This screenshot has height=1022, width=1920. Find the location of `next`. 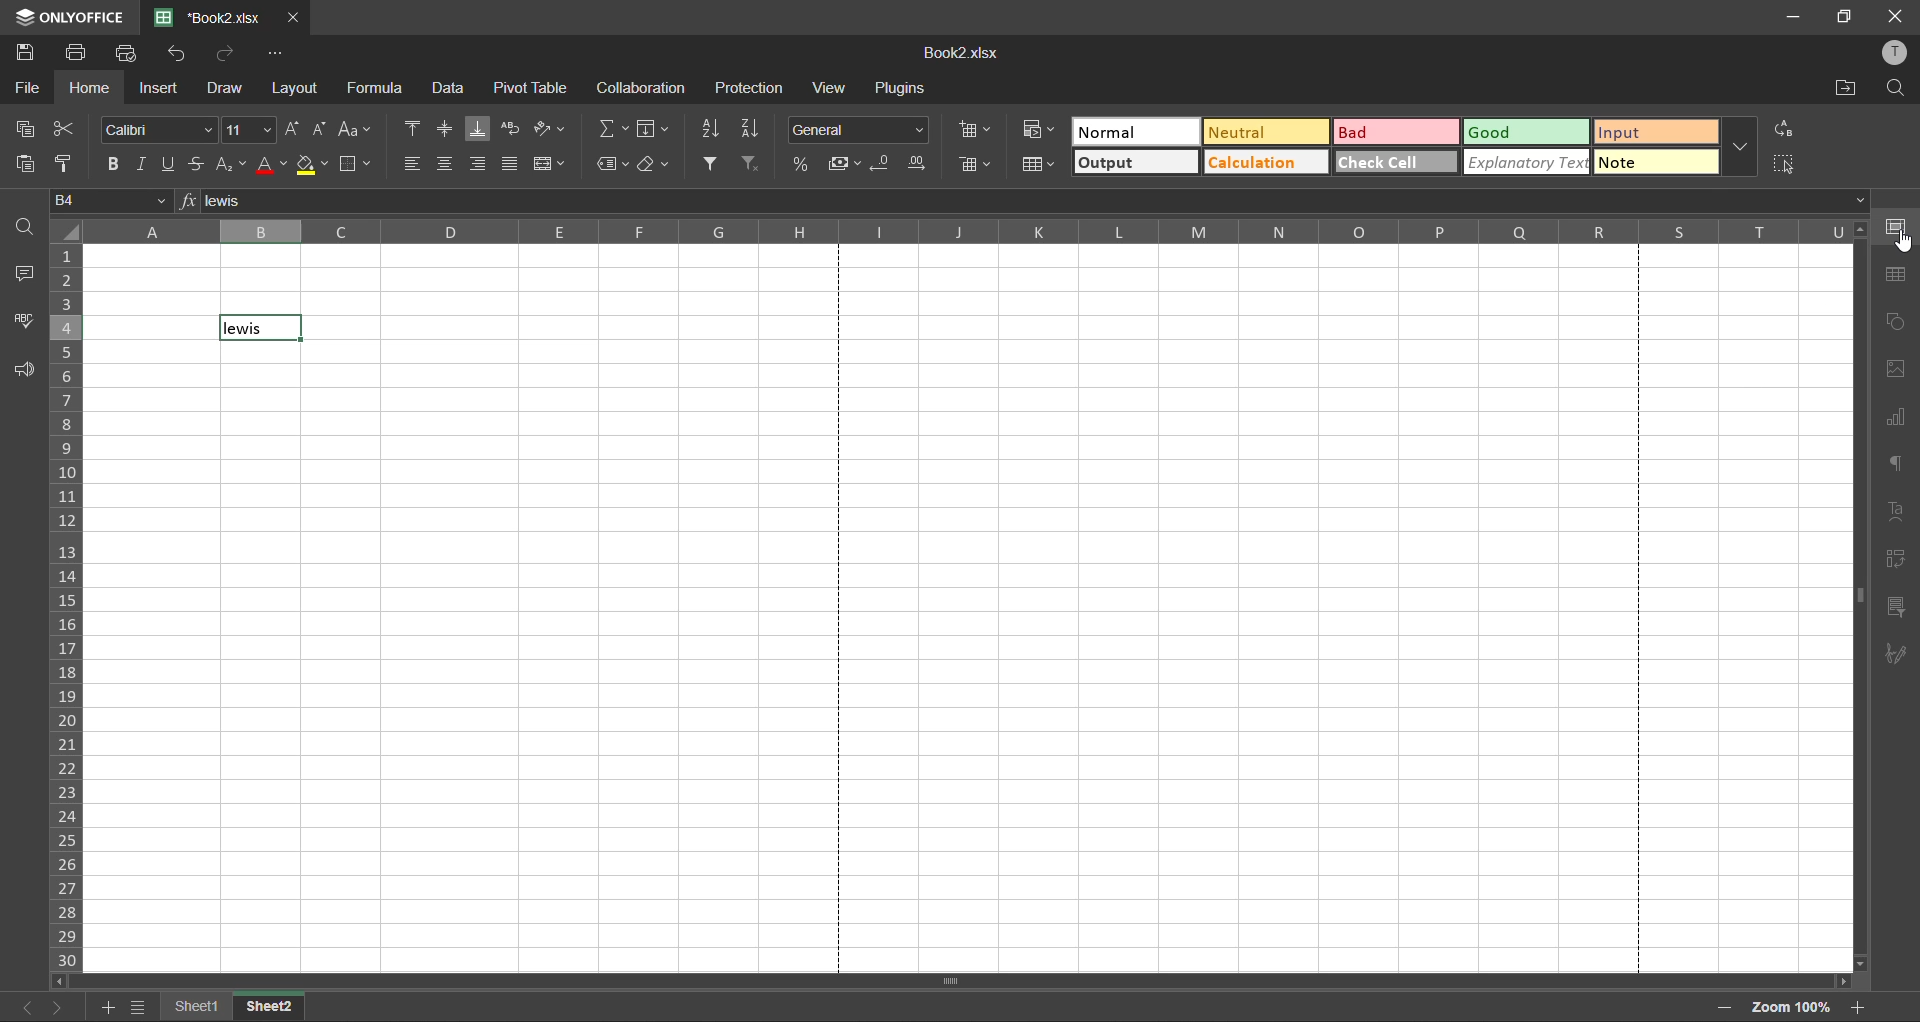

next is located at coordinates (55, 1008).